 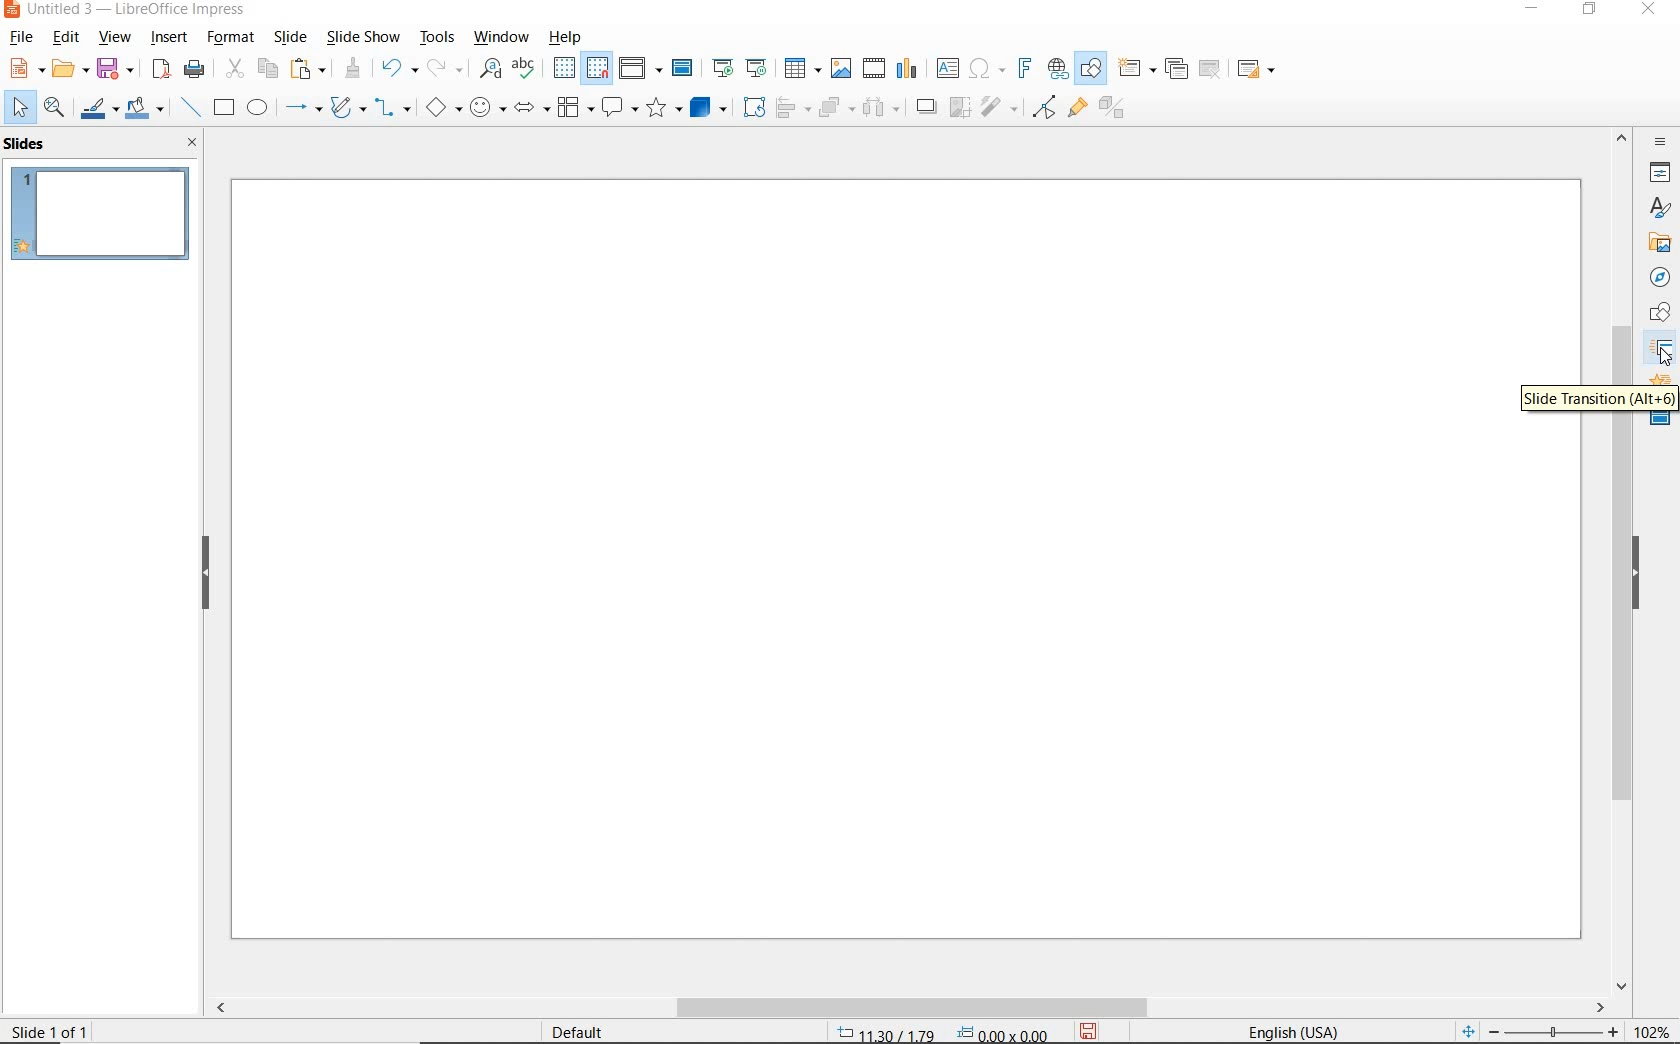 What do you see at coordinates (486, 109) in the screenshot?
I see `SYMBOL SHAPES` at bounding box center [486, 109].